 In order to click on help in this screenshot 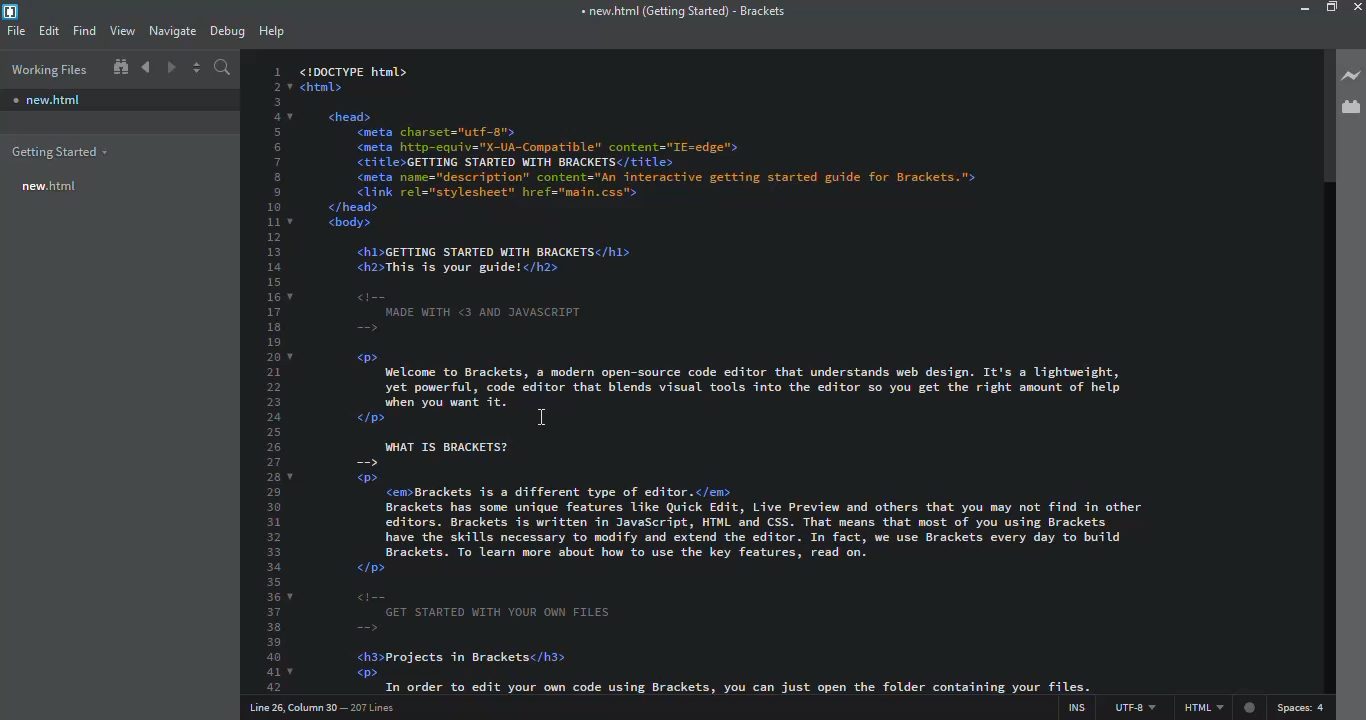, I will do `click(271, 32)`.